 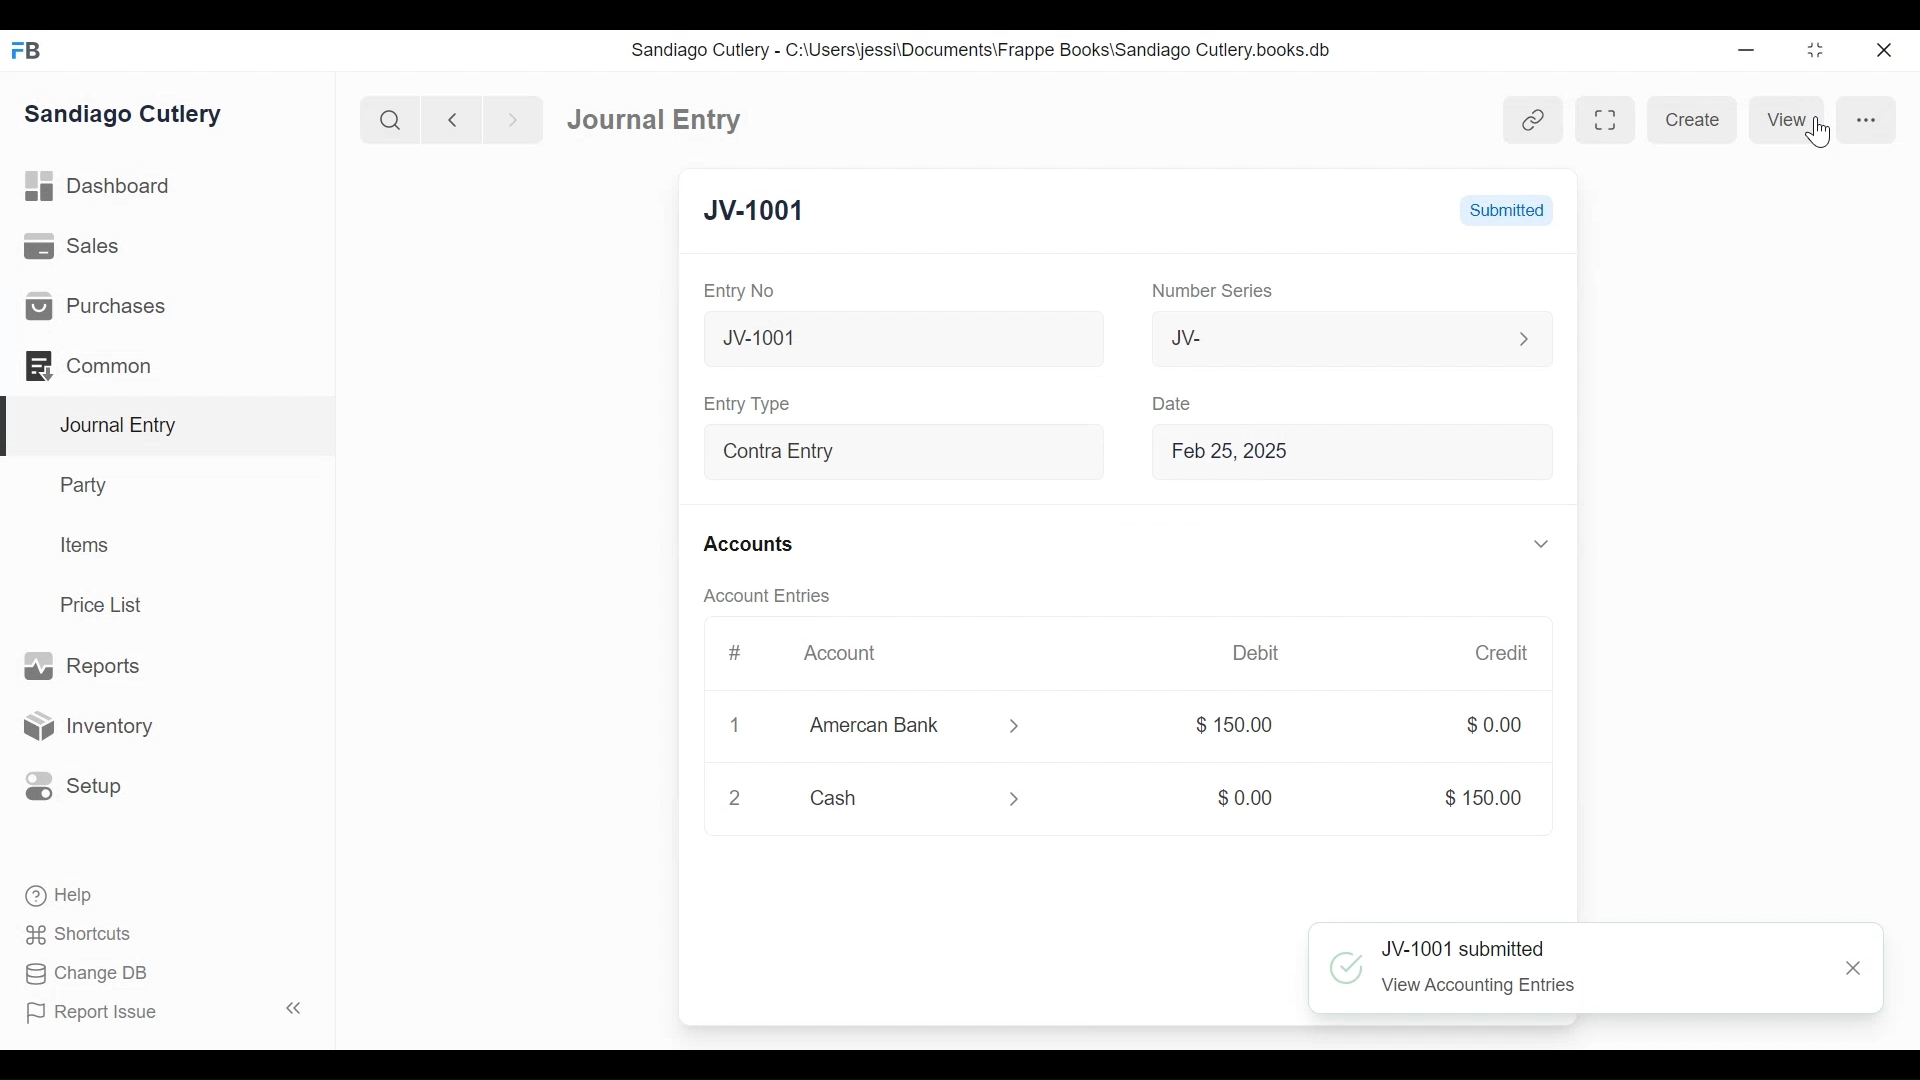 What do you see at coordinates (28, 51) in the screenshot?
I see `Frappe Books Desktop icon` at bounding box center [28, 51].